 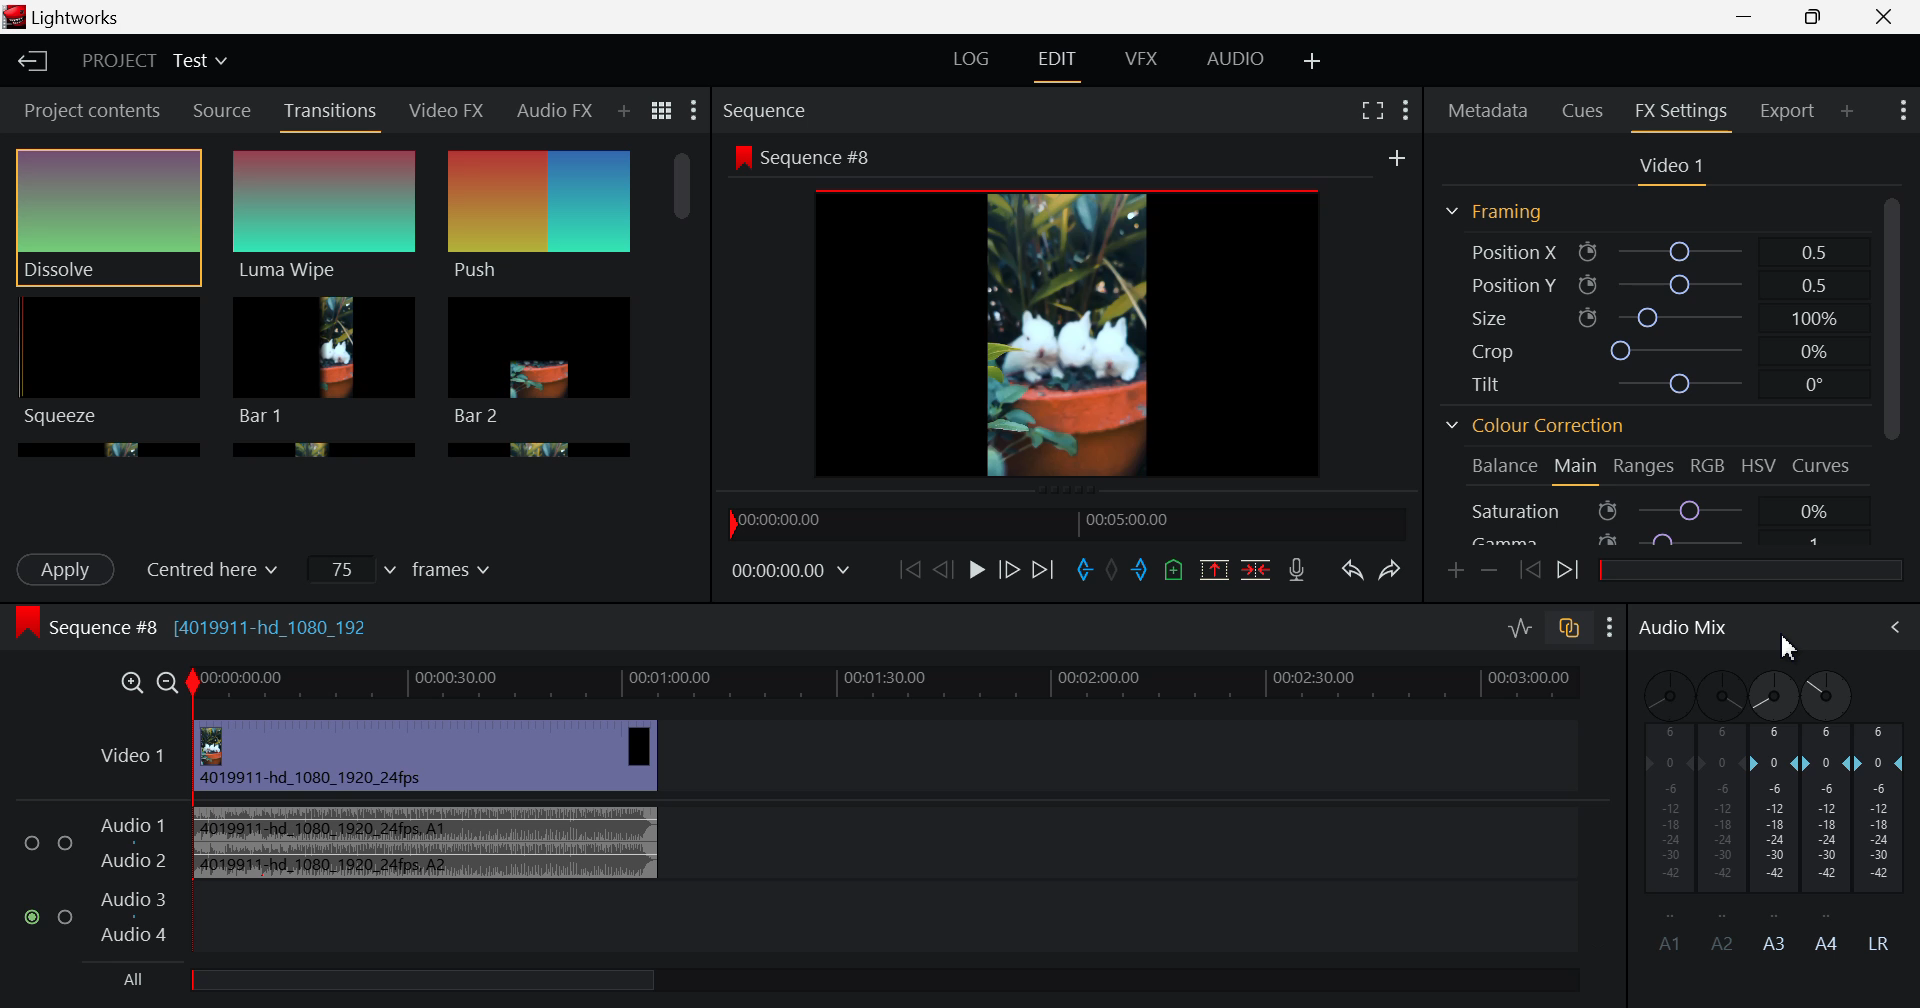 What do you see at coordinates (1885, 629) in the screenshot?
I see `Cursor on Audio Mix` at bounding box center [1885, 629].